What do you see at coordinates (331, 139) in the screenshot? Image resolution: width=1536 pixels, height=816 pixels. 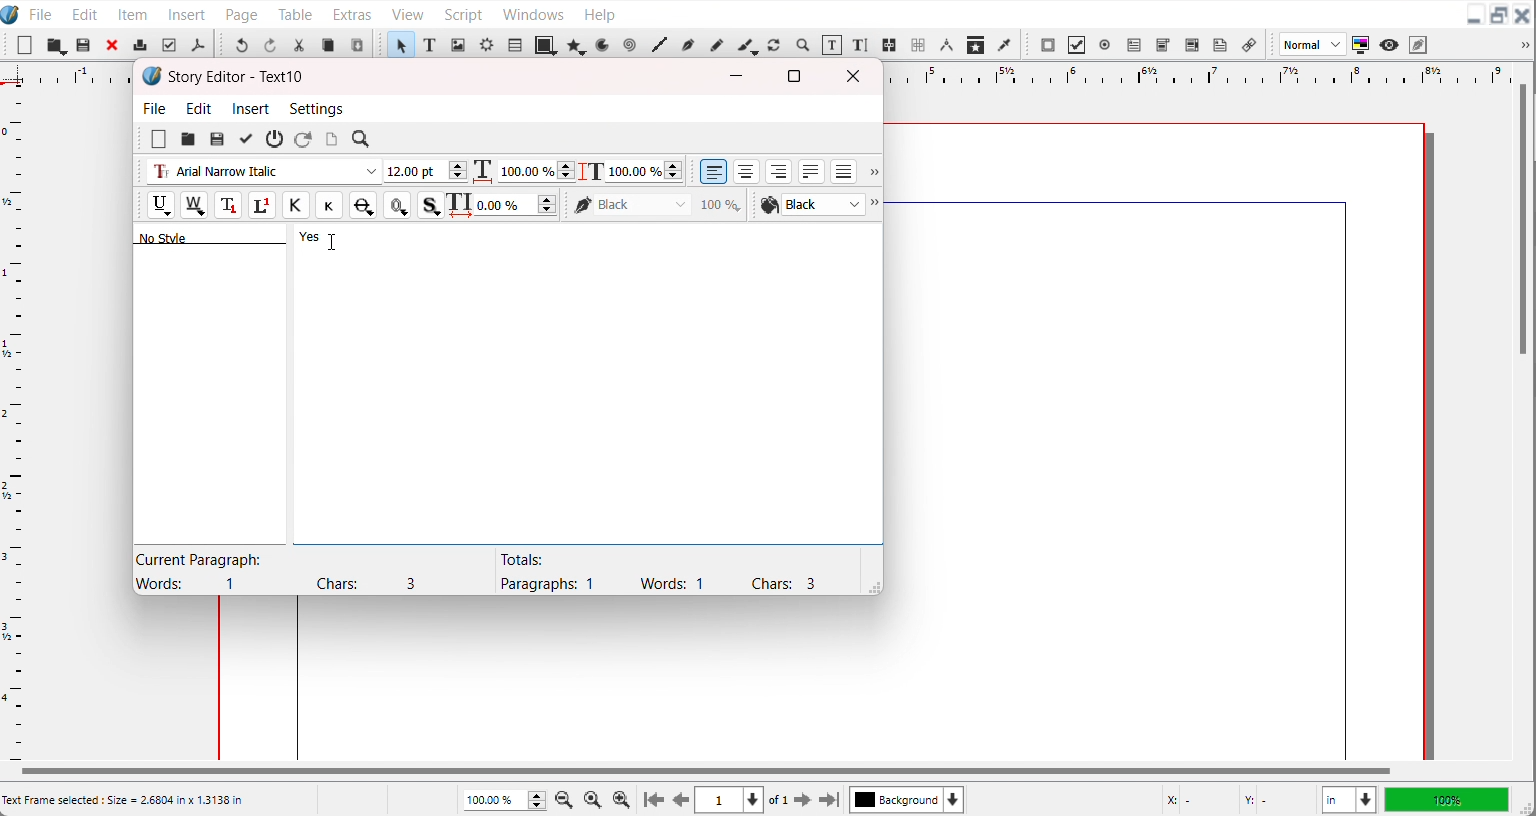 I see `Update text frame` at bounding box center [331, 139].